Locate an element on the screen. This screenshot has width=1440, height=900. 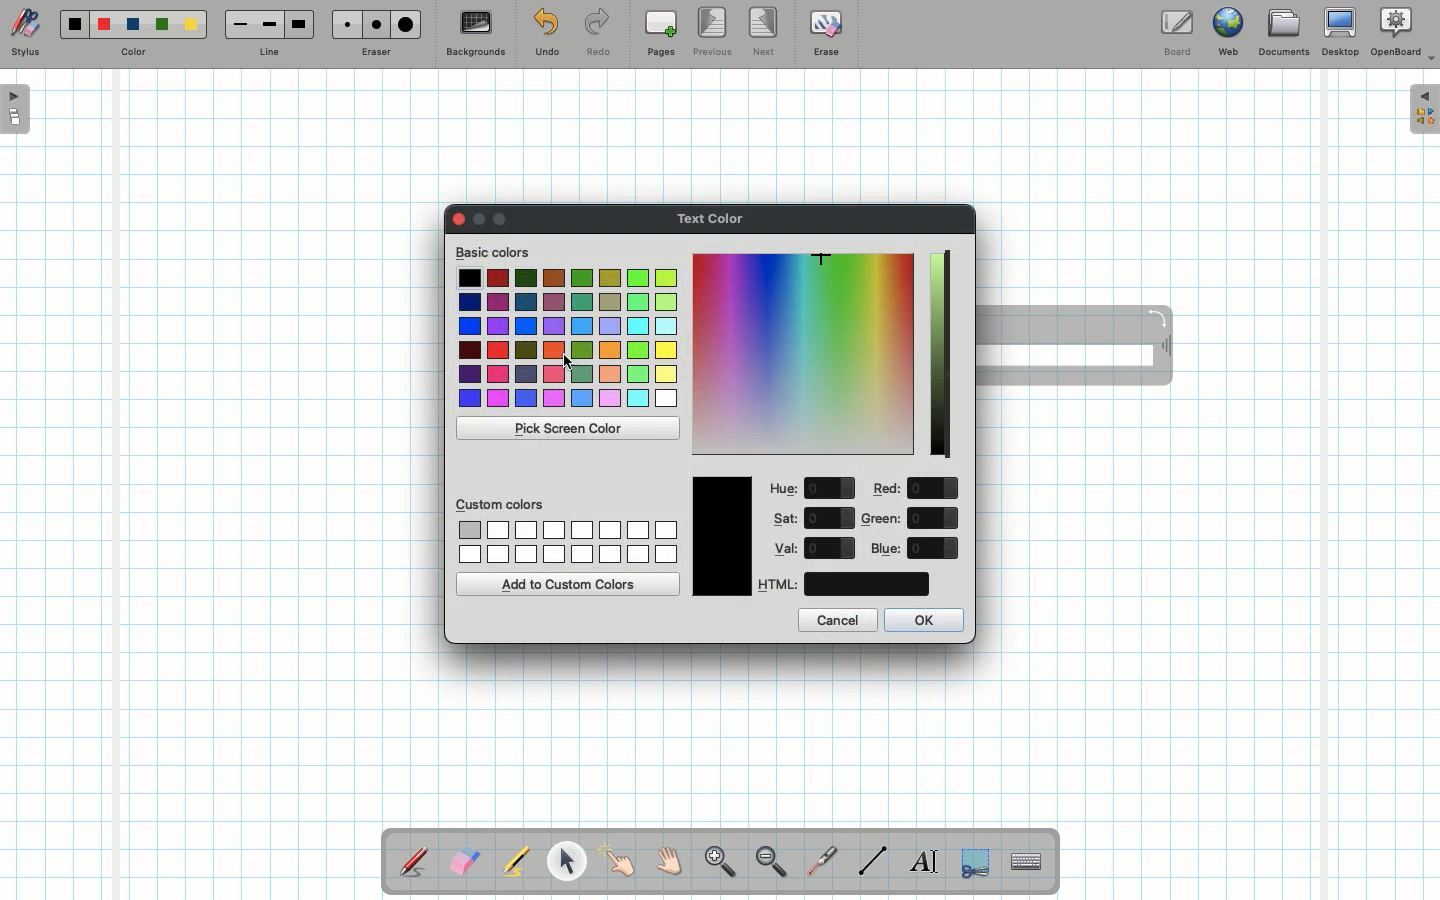
value is located at coordinates (933, 548).